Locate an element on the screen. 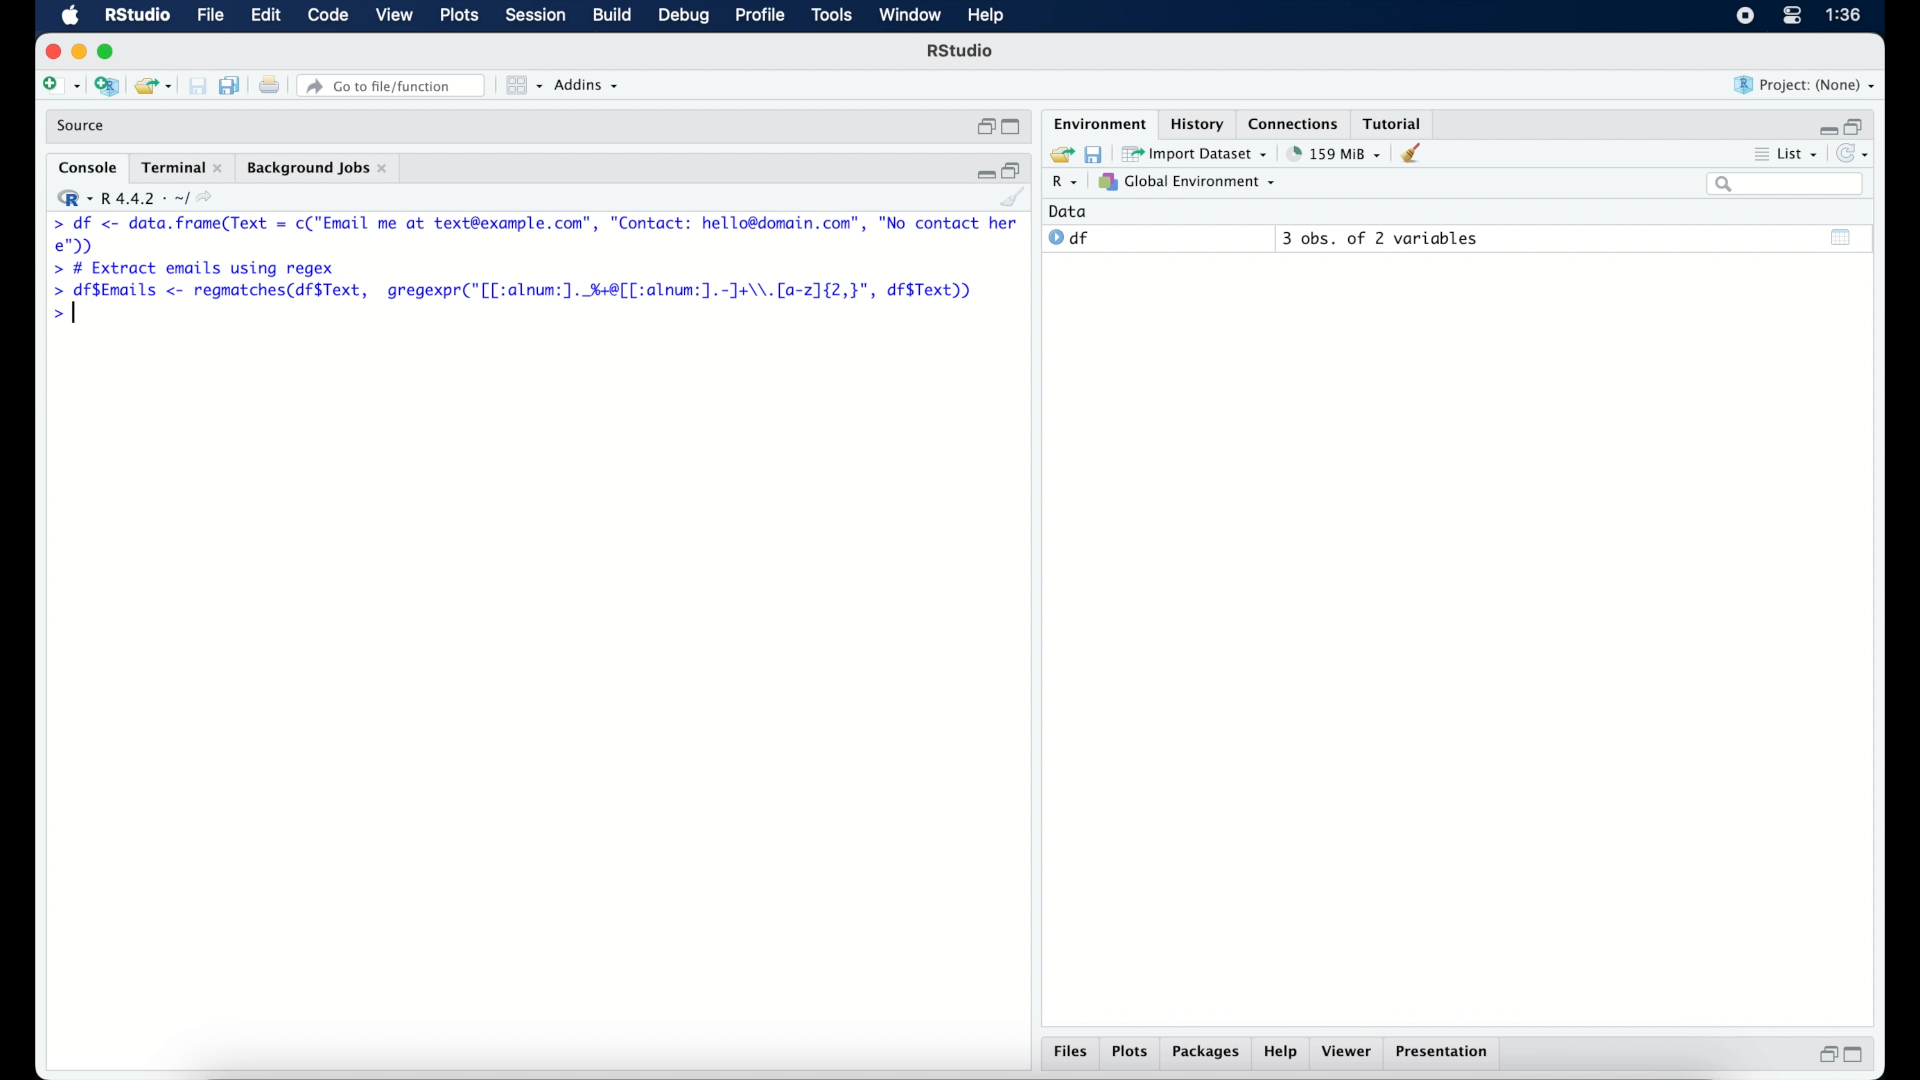 This screenshot has width=1920, height=1080. date is located at coordinates (1069, 211).